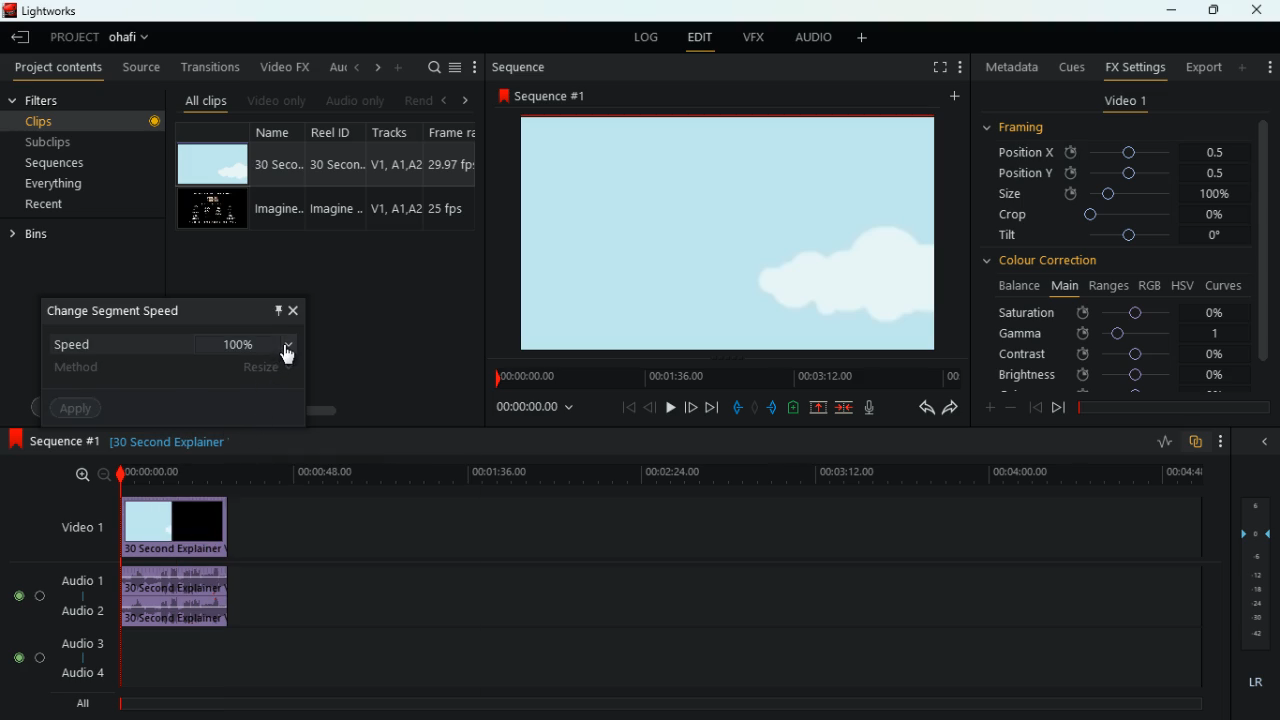 This screenshot has width=1280, height=720. I want to click on time, so click(538, 409).